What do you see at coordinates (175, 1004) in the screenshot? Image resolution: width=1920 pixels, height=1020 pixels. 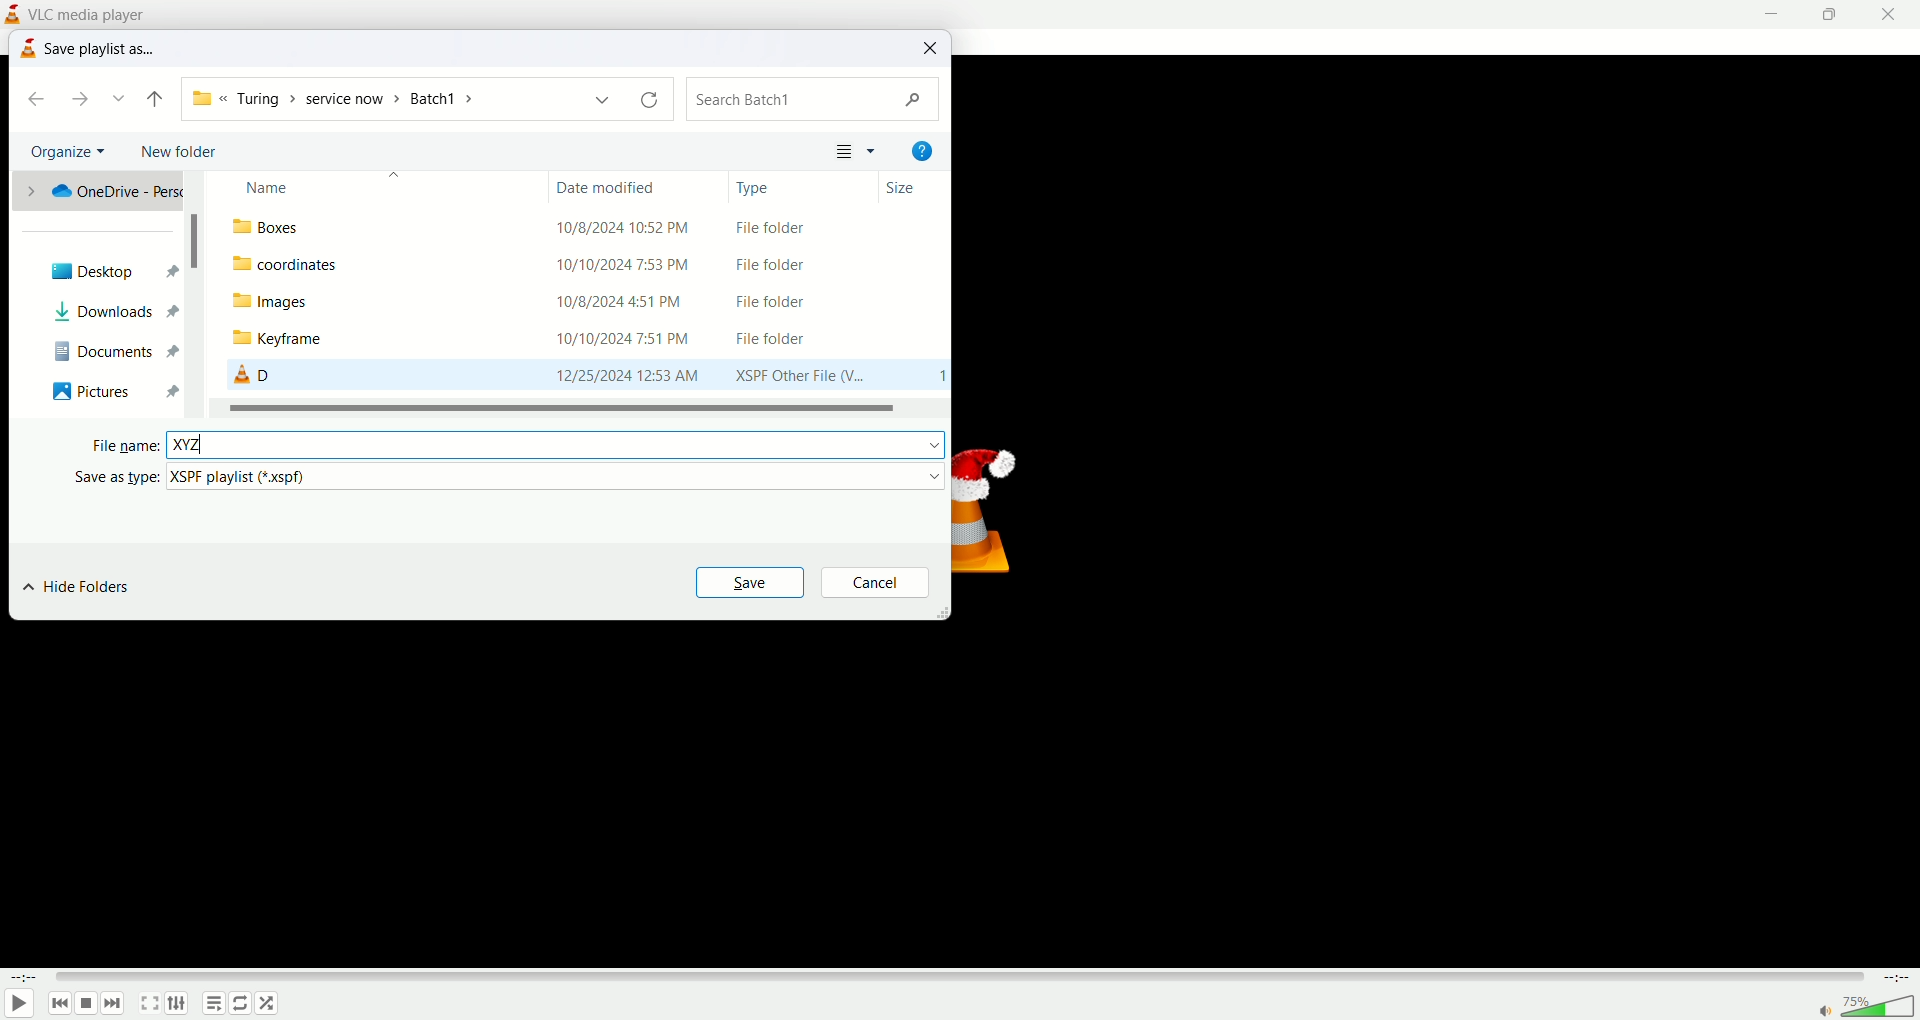 I see `extended settings` at bounding box center [175, 1004].